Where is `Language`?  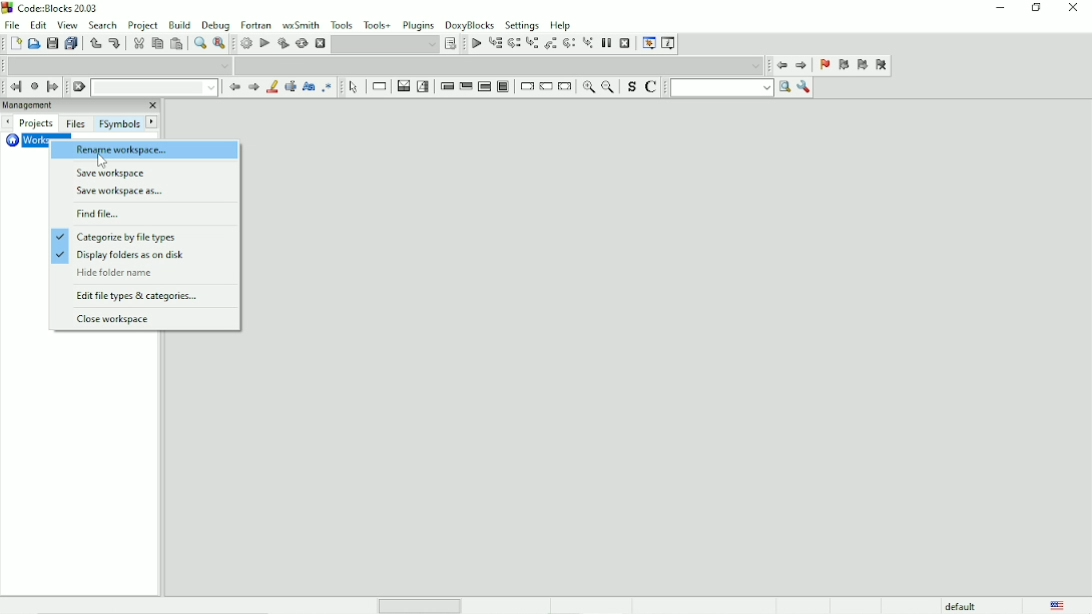 Language is located at coordinates (1057, 605).